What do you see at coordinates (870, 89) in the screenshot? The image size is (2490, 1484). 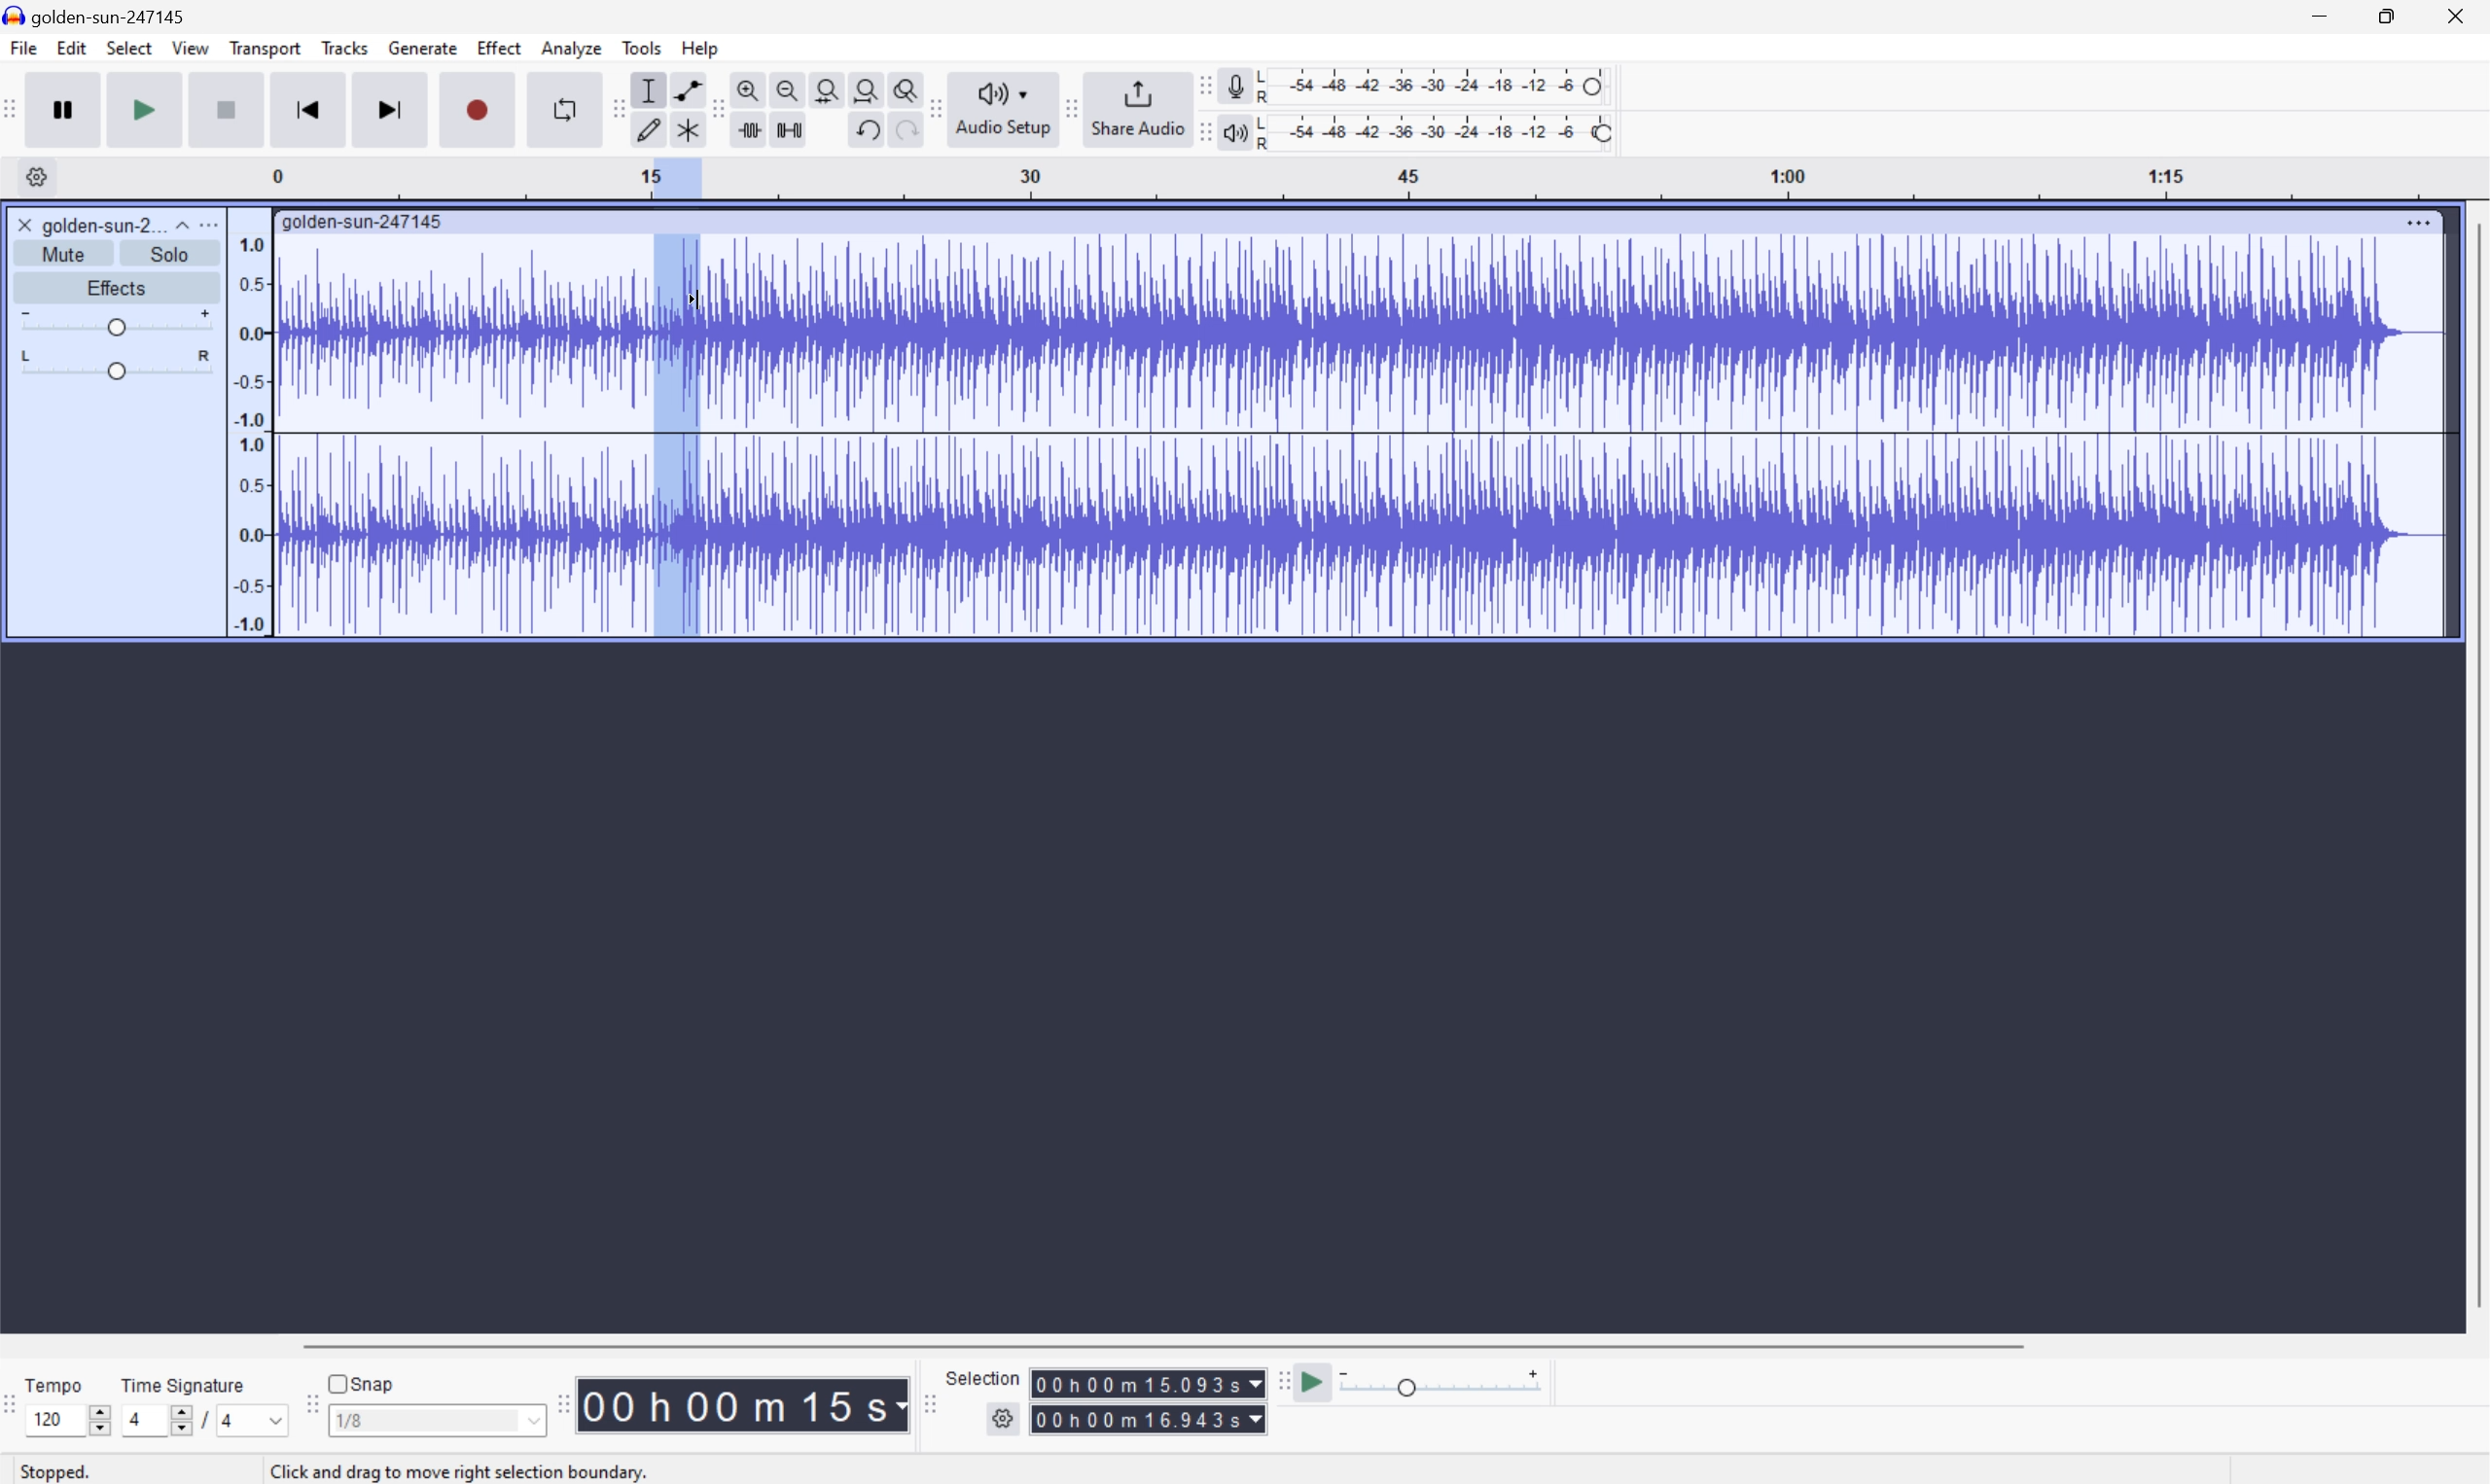 I see `Fit project to width` at bounding box center [870, 89].